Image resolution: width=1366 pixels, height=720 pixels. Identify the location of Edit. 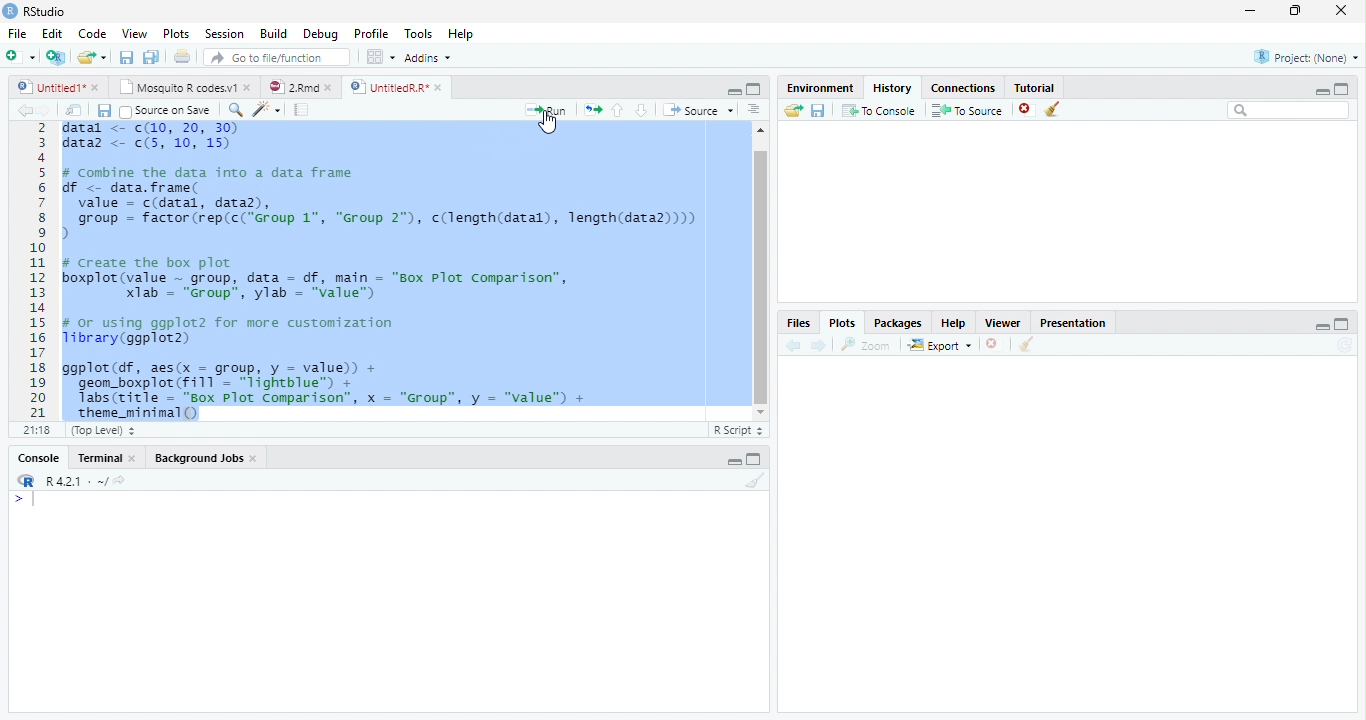
(50, 33).